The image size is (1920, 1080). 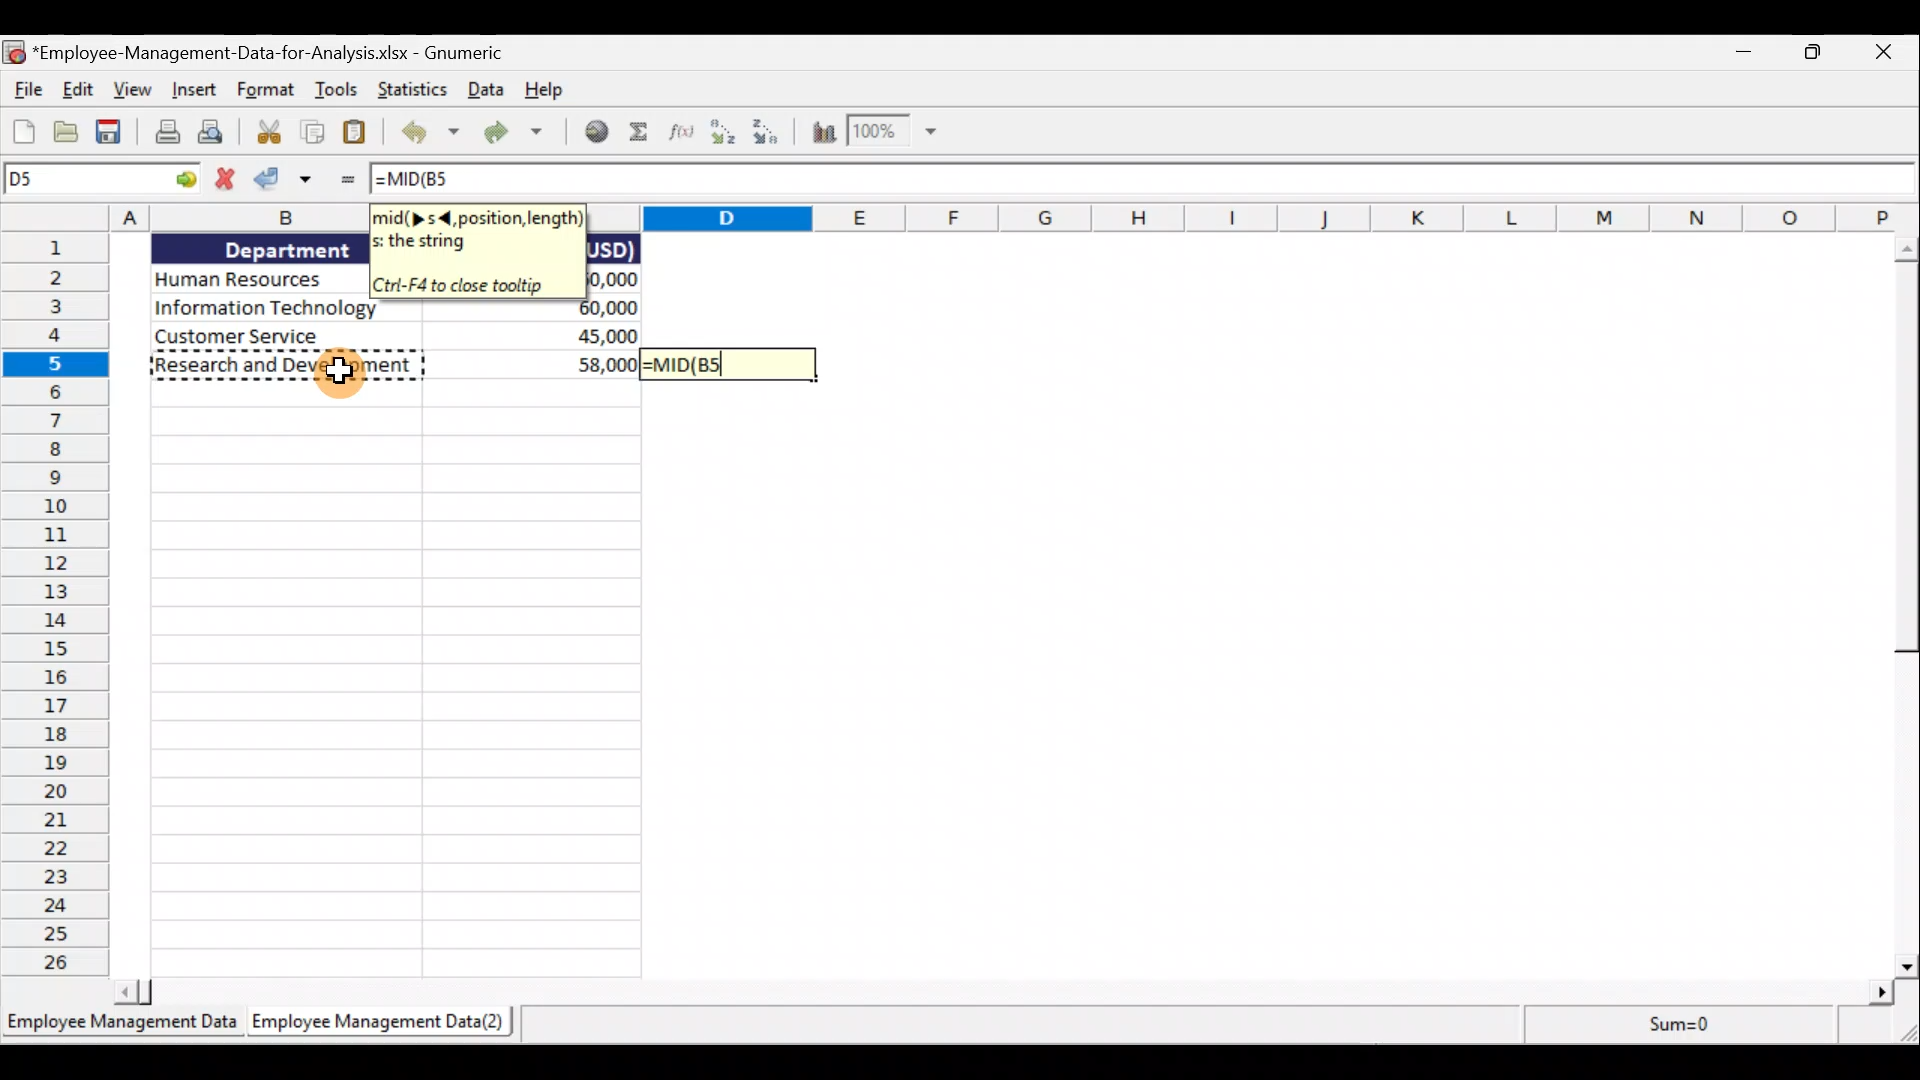 What do you see at coordinates (618, 269) in the screenshot?
I see `data` at bounding box center [618, 269].